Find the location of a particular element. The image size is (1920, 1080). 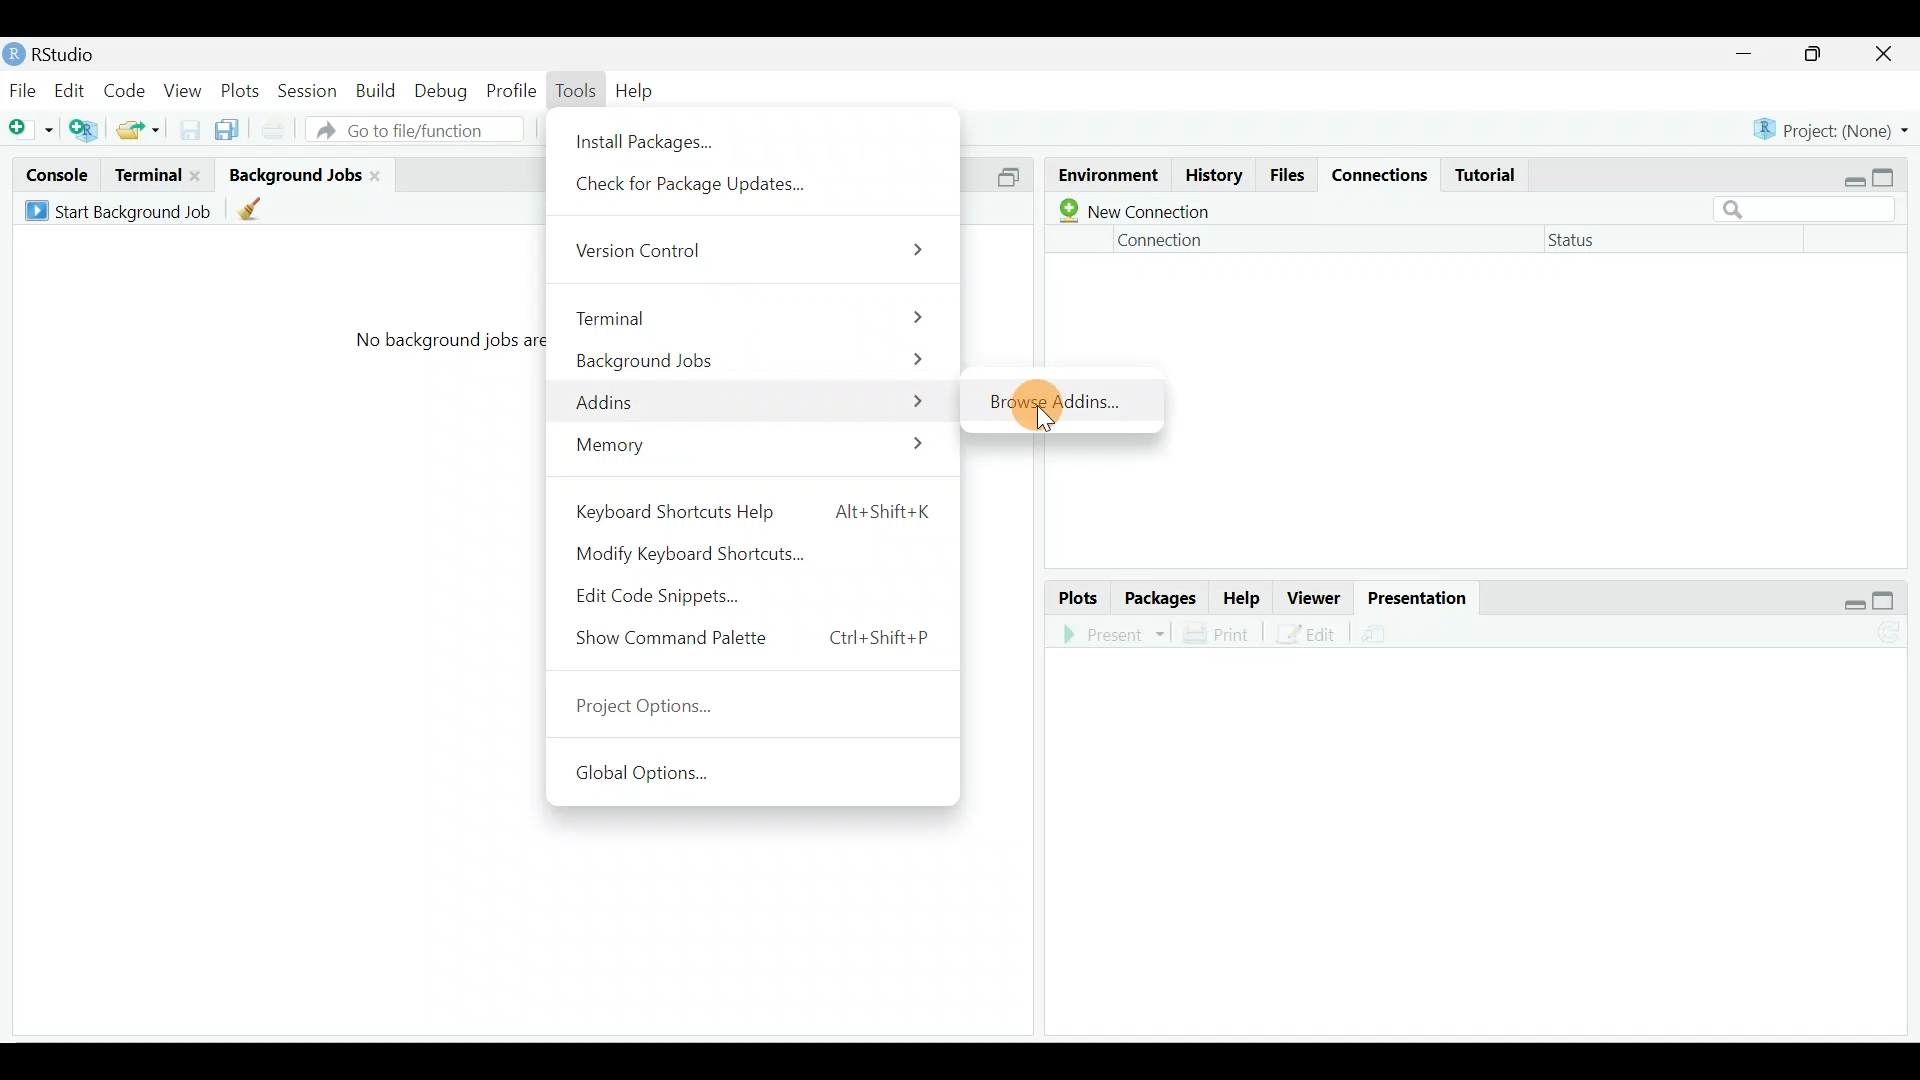

open an existing file is located at coordinates (139, 131).